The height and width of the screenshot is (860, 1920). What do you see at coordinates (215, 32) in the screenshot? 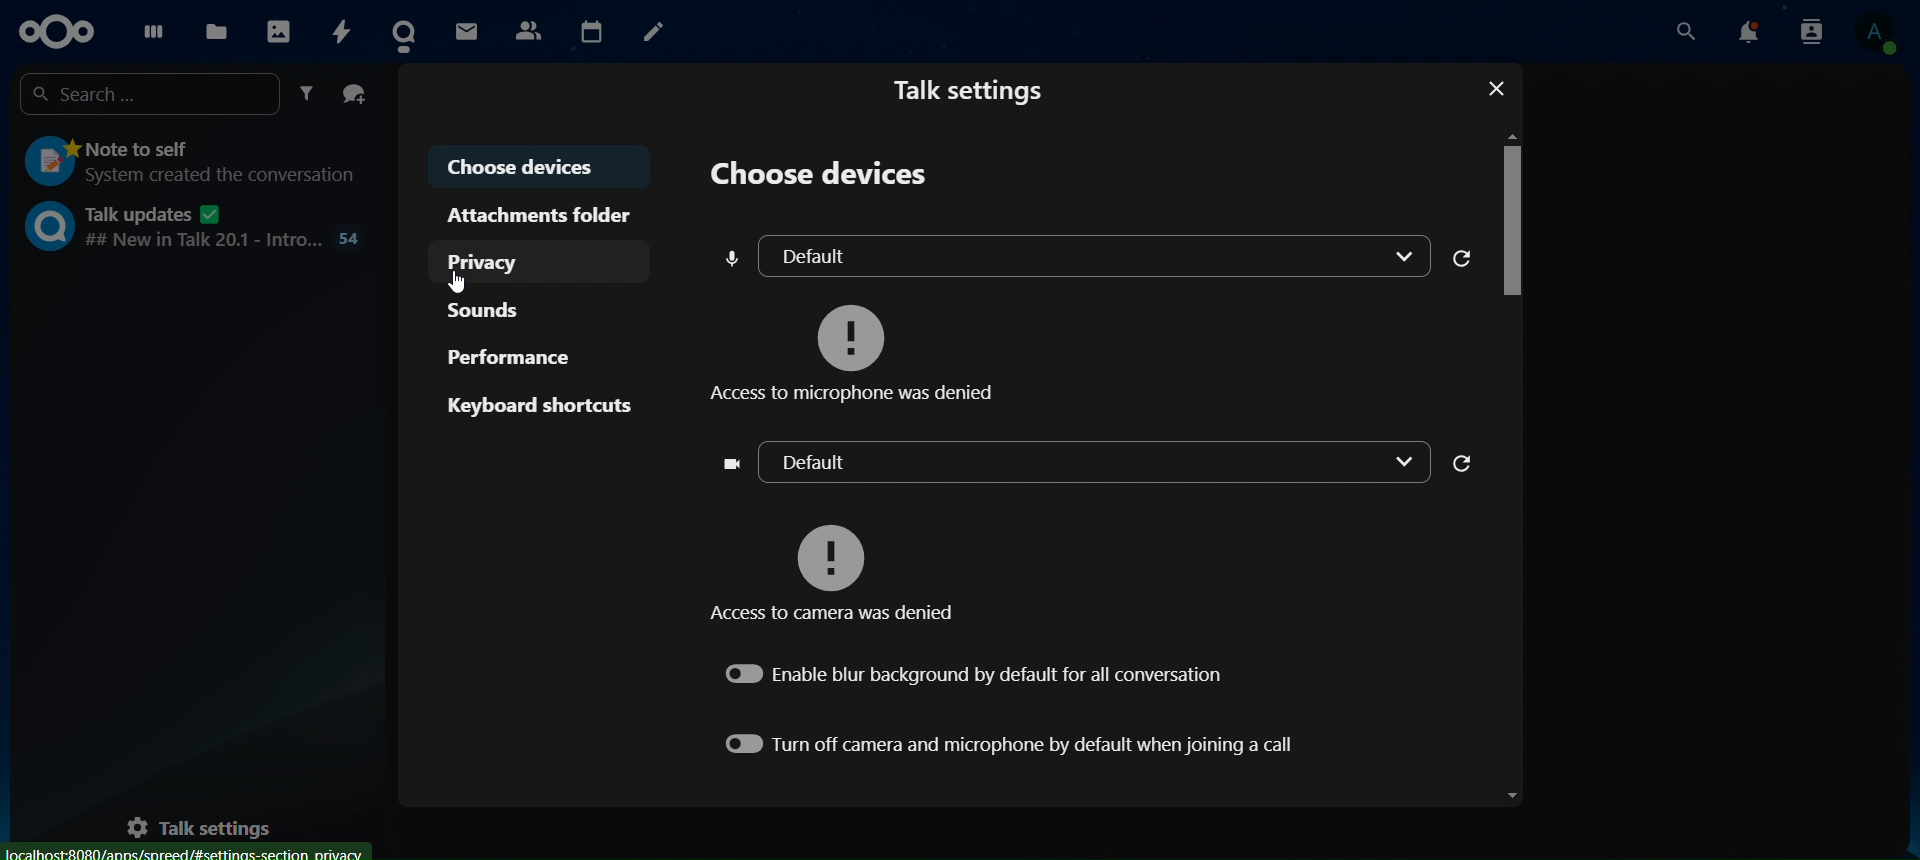
I see `files` at bounding box center [215, 32].